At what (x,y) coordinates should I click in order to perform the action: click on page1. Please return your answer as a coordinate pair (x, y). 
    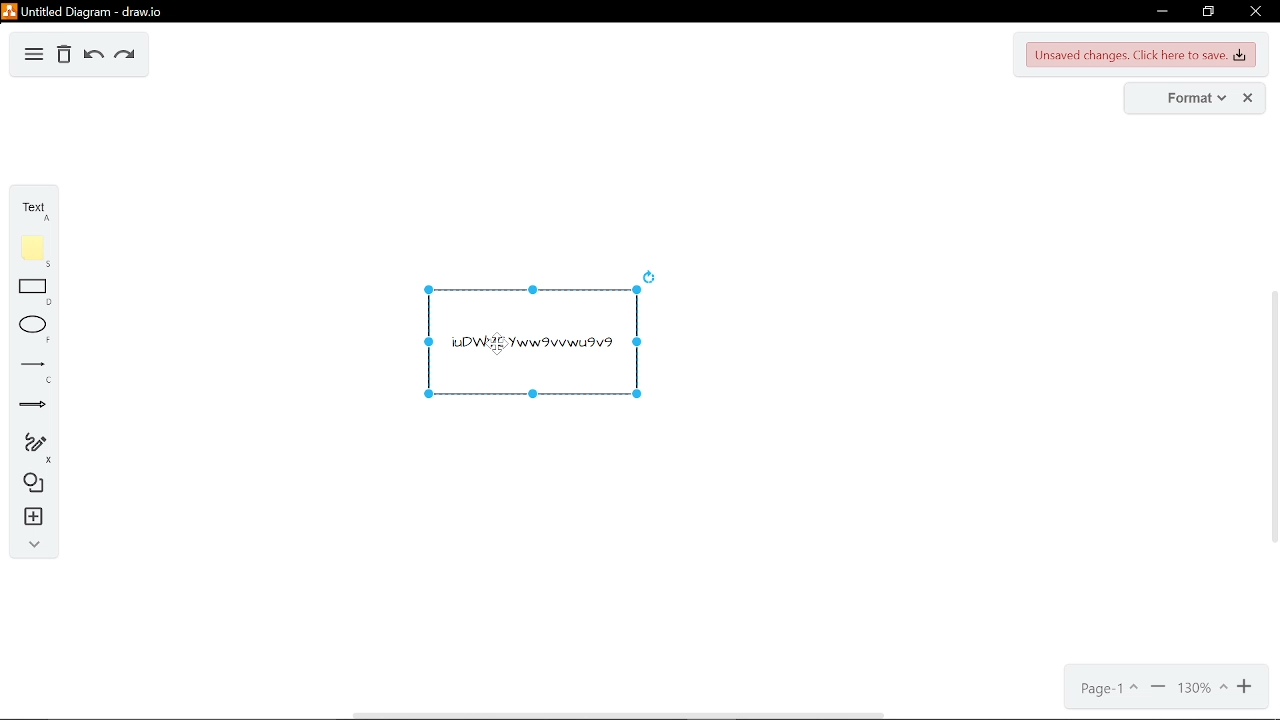
    Looking at the image, I should click on (1107, 689).